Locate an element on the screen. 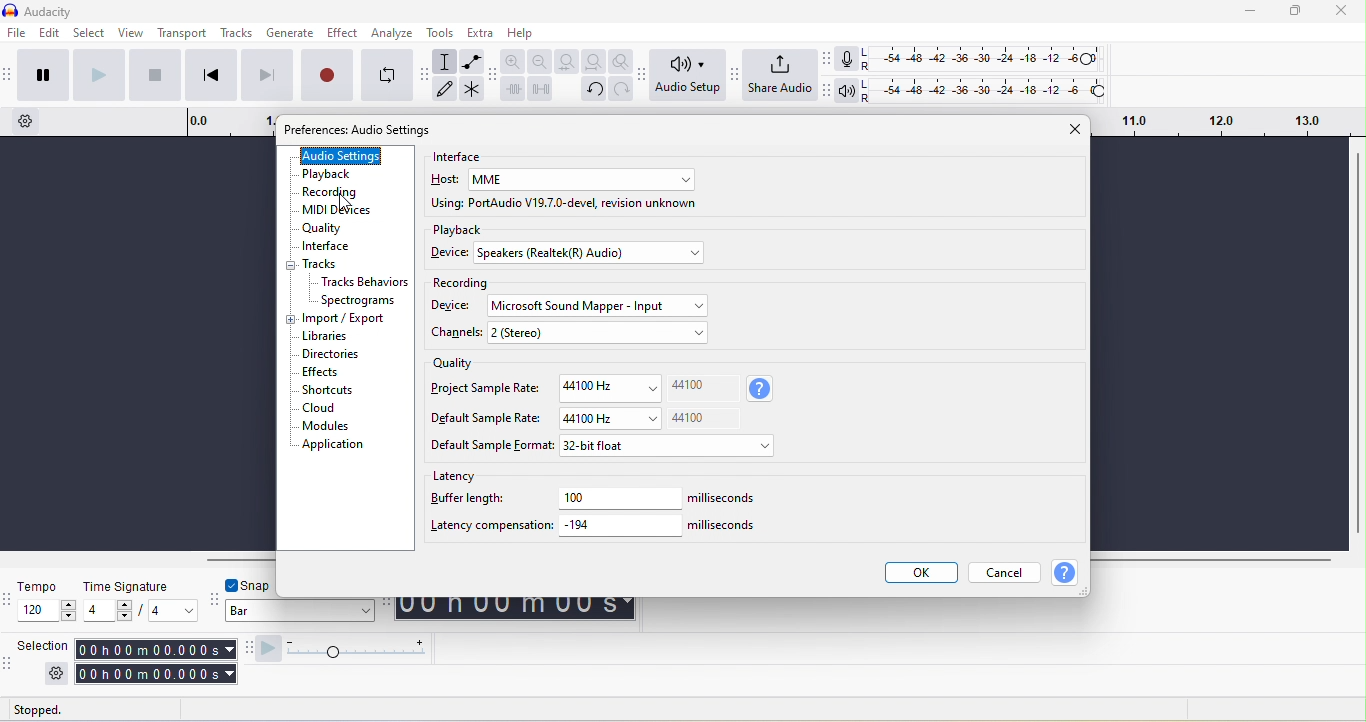  minimize is located at coordinates (1252, 13).